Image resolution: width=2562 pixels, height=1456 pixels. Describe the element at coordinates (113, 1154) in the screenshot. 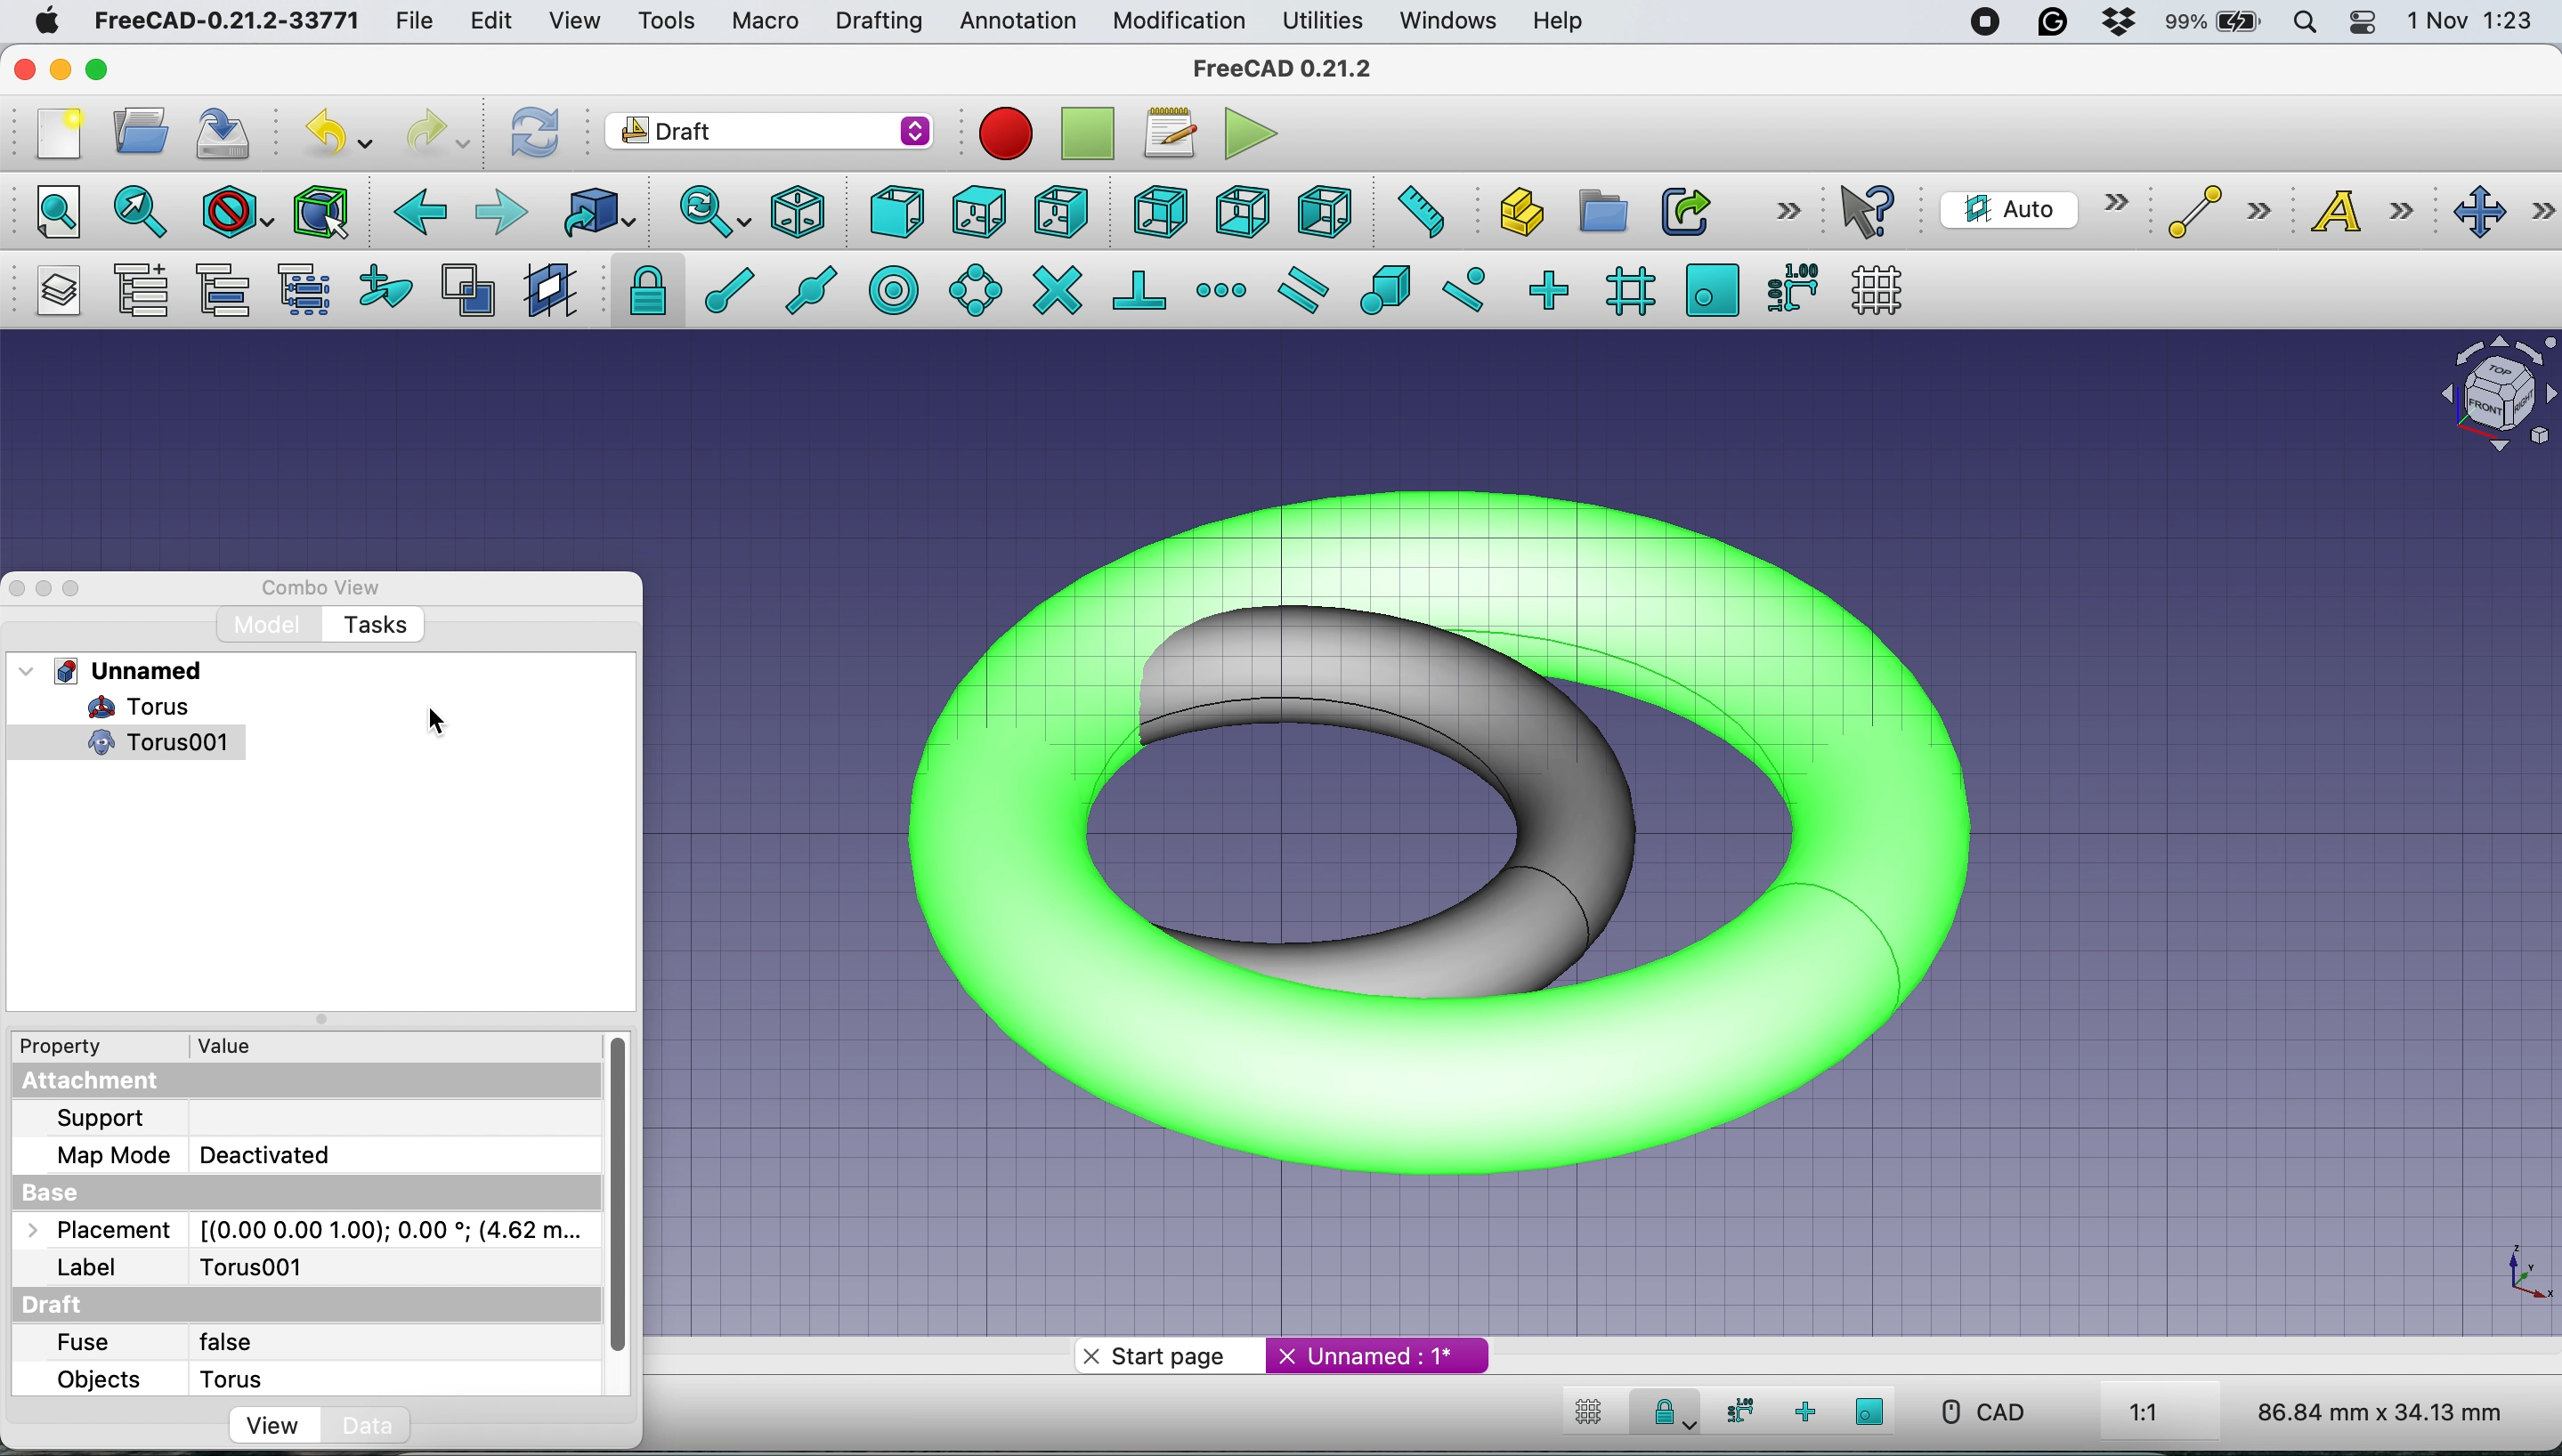

I see `Map Mode` at that location.